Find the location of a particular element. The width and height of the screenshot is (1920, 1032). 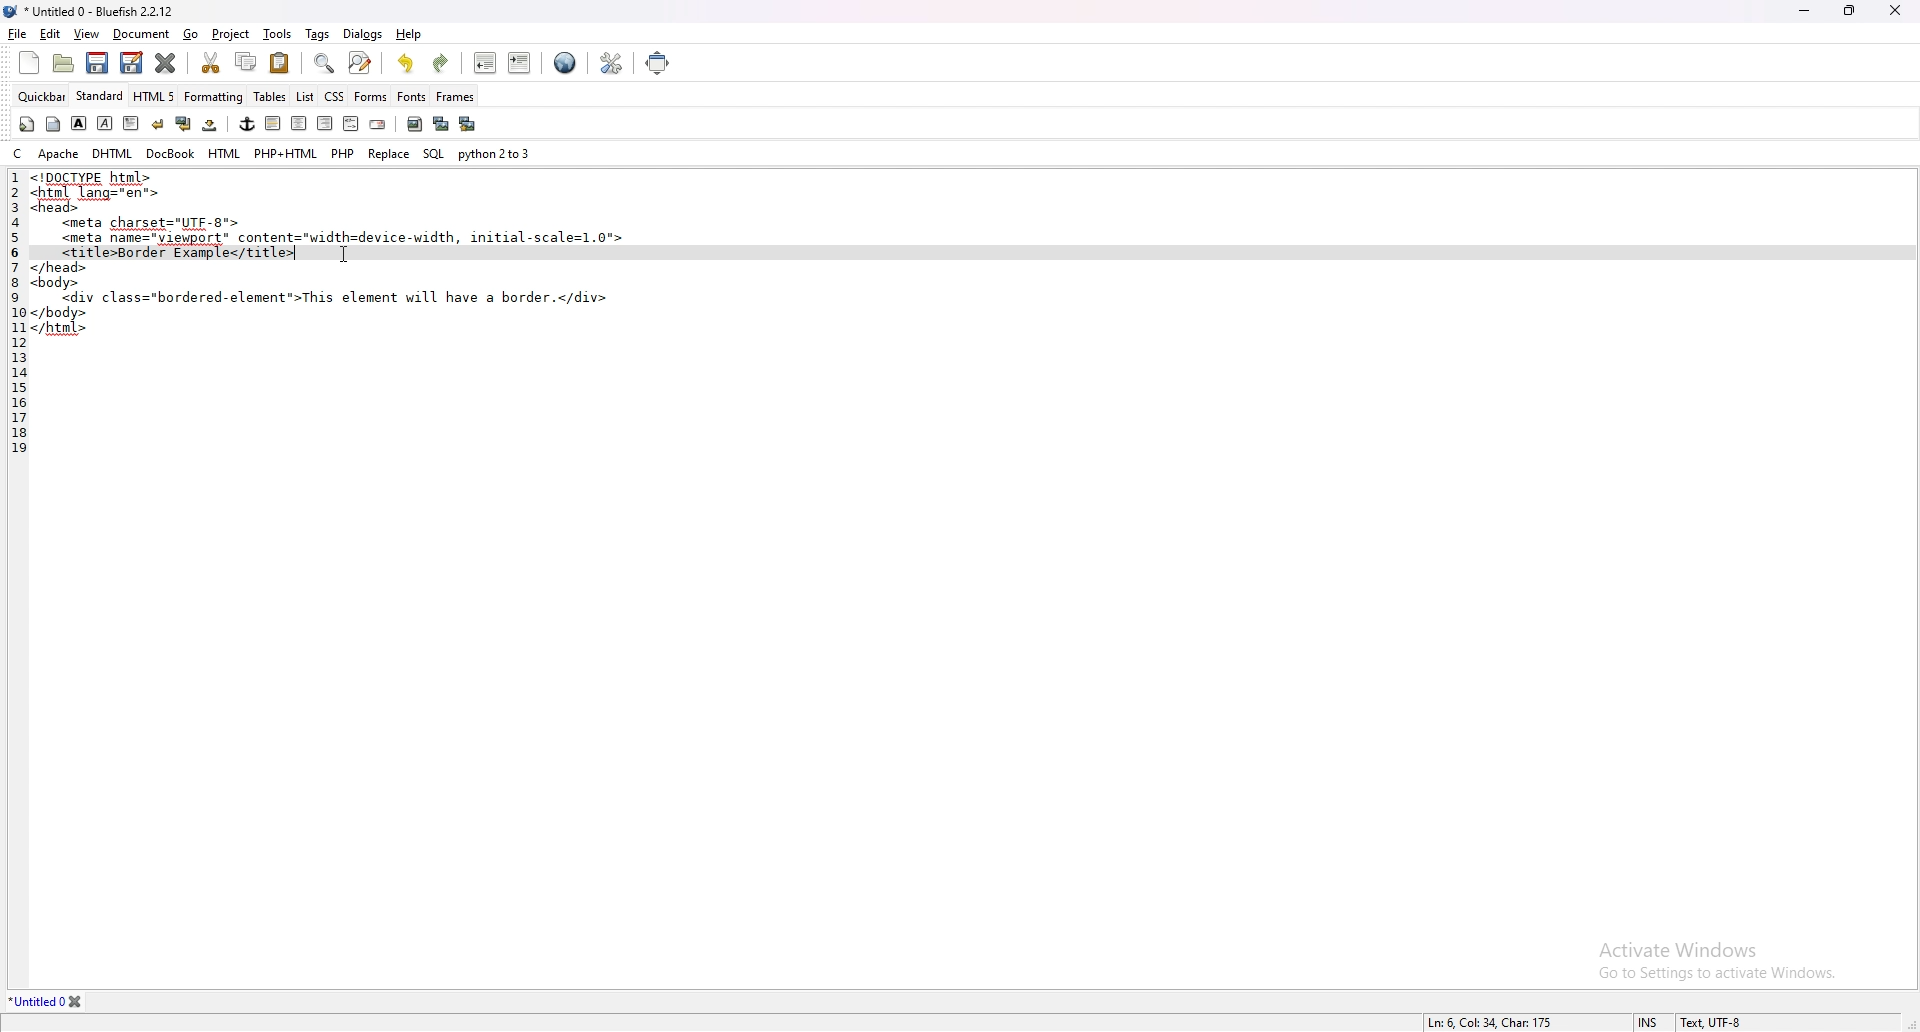

indent is located at coordinates (521, 62).